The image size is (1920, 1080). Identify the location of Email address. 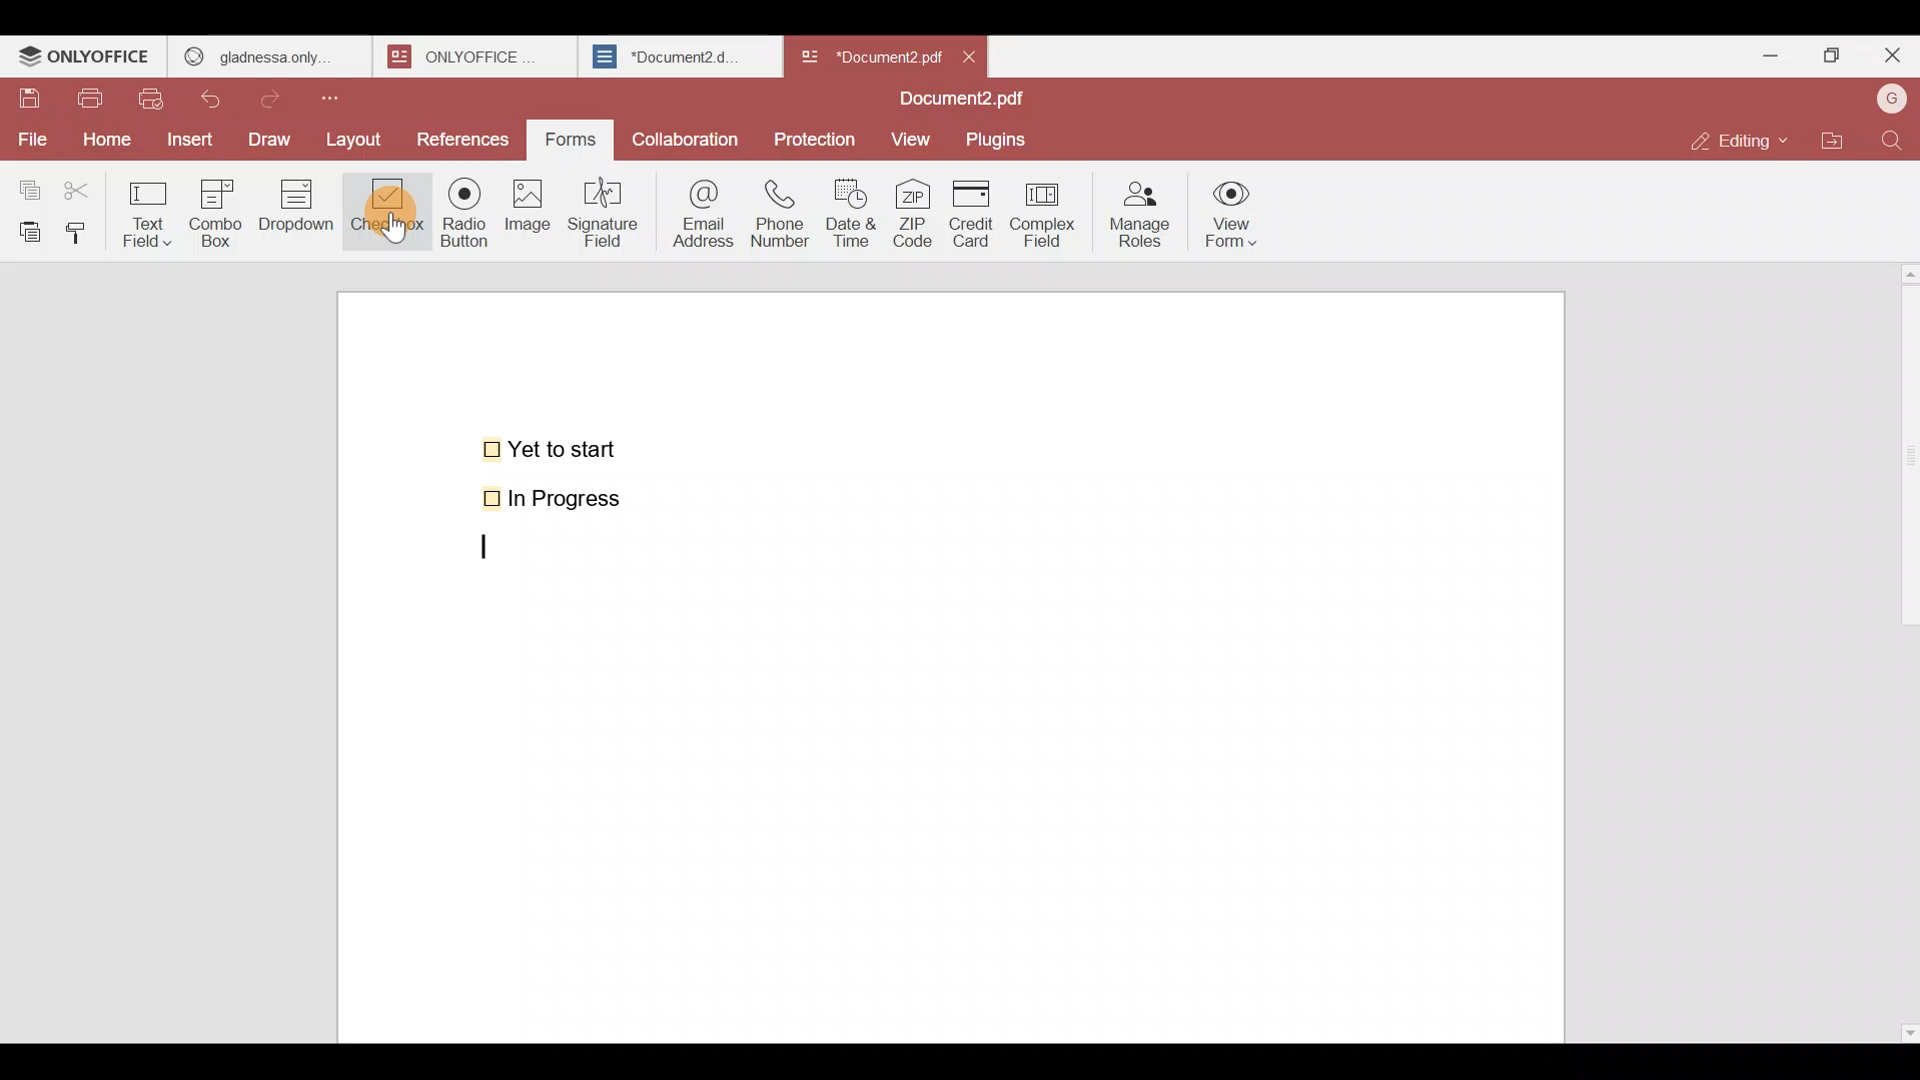
(699, 211).